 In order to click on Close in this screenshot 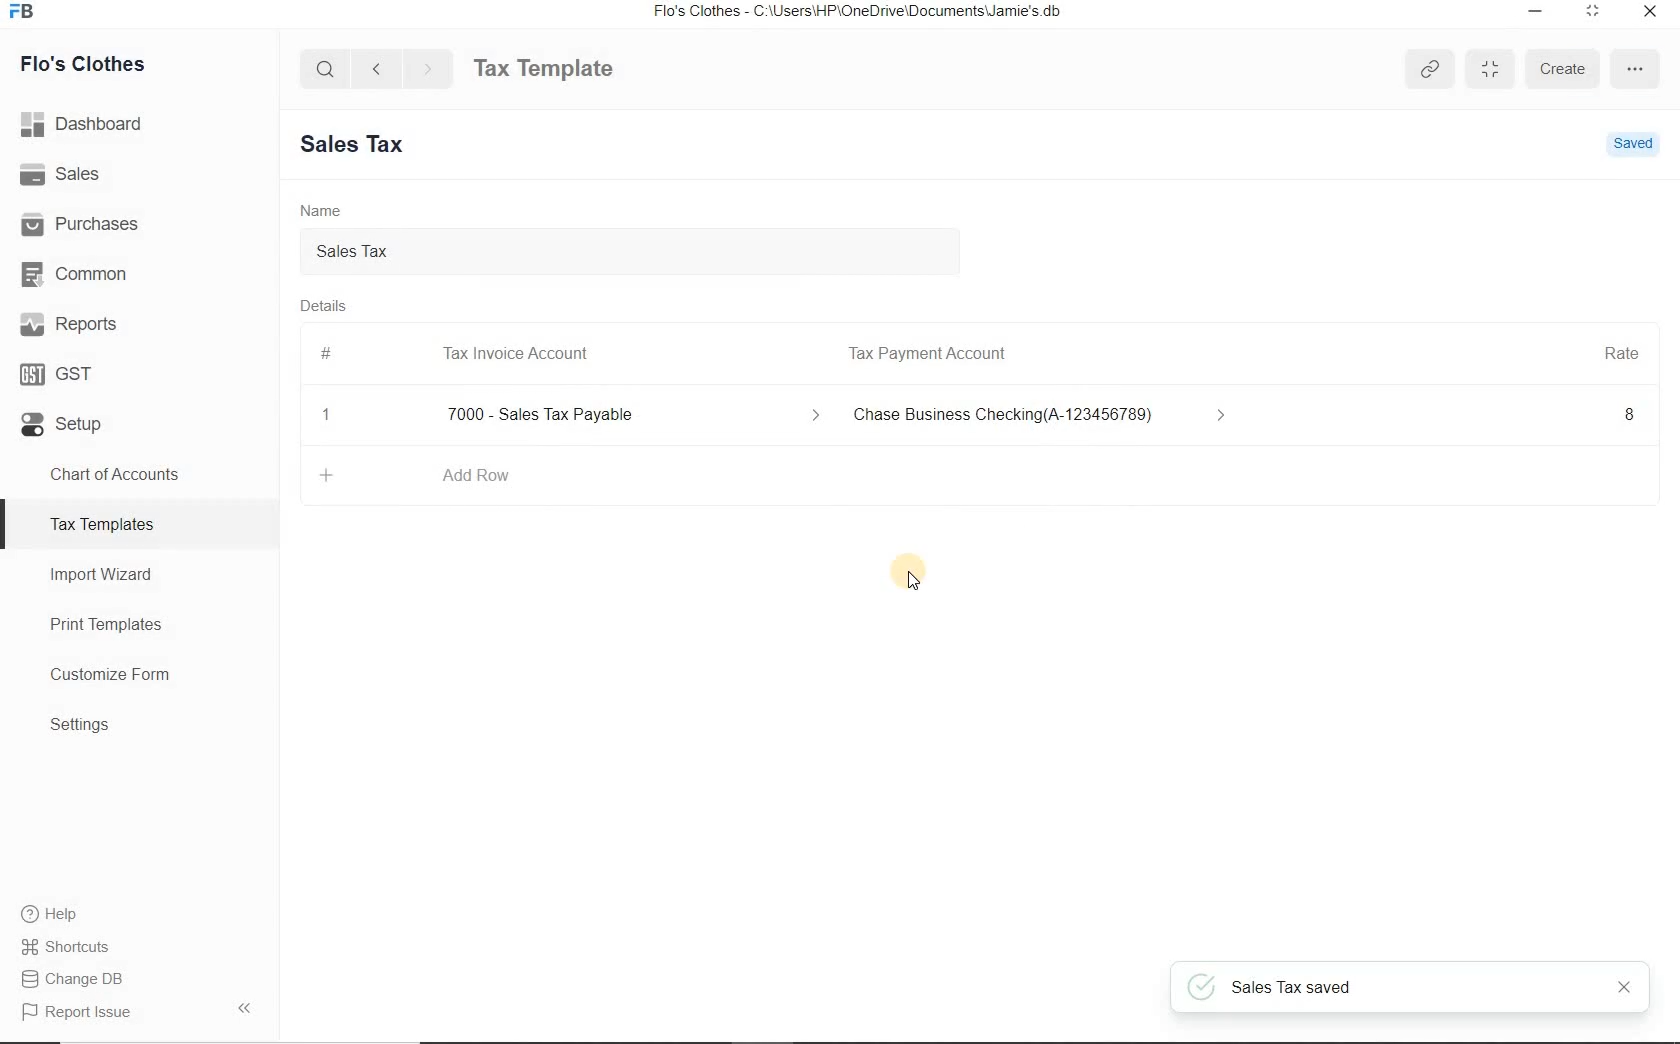, I will do `click(1625, 987)`.